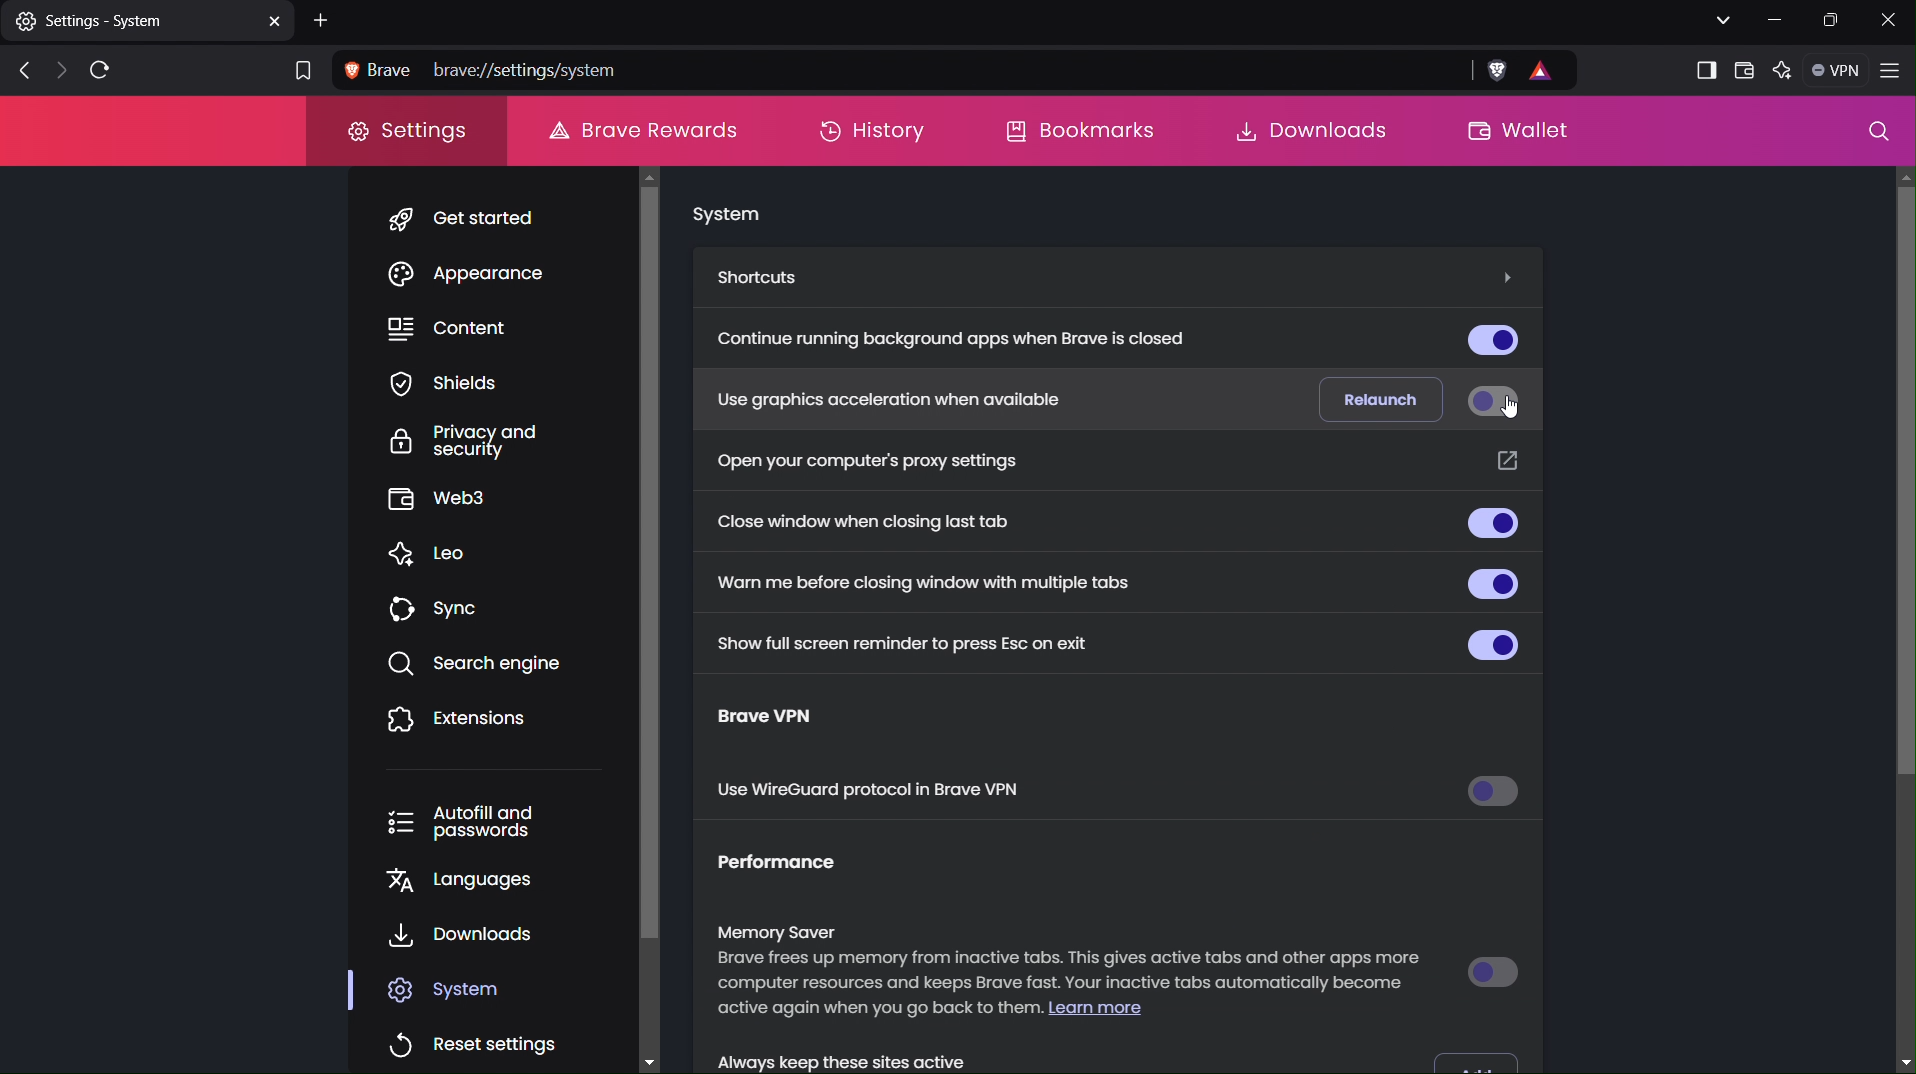  I want to click on Privacy and security, so click(480, 442).